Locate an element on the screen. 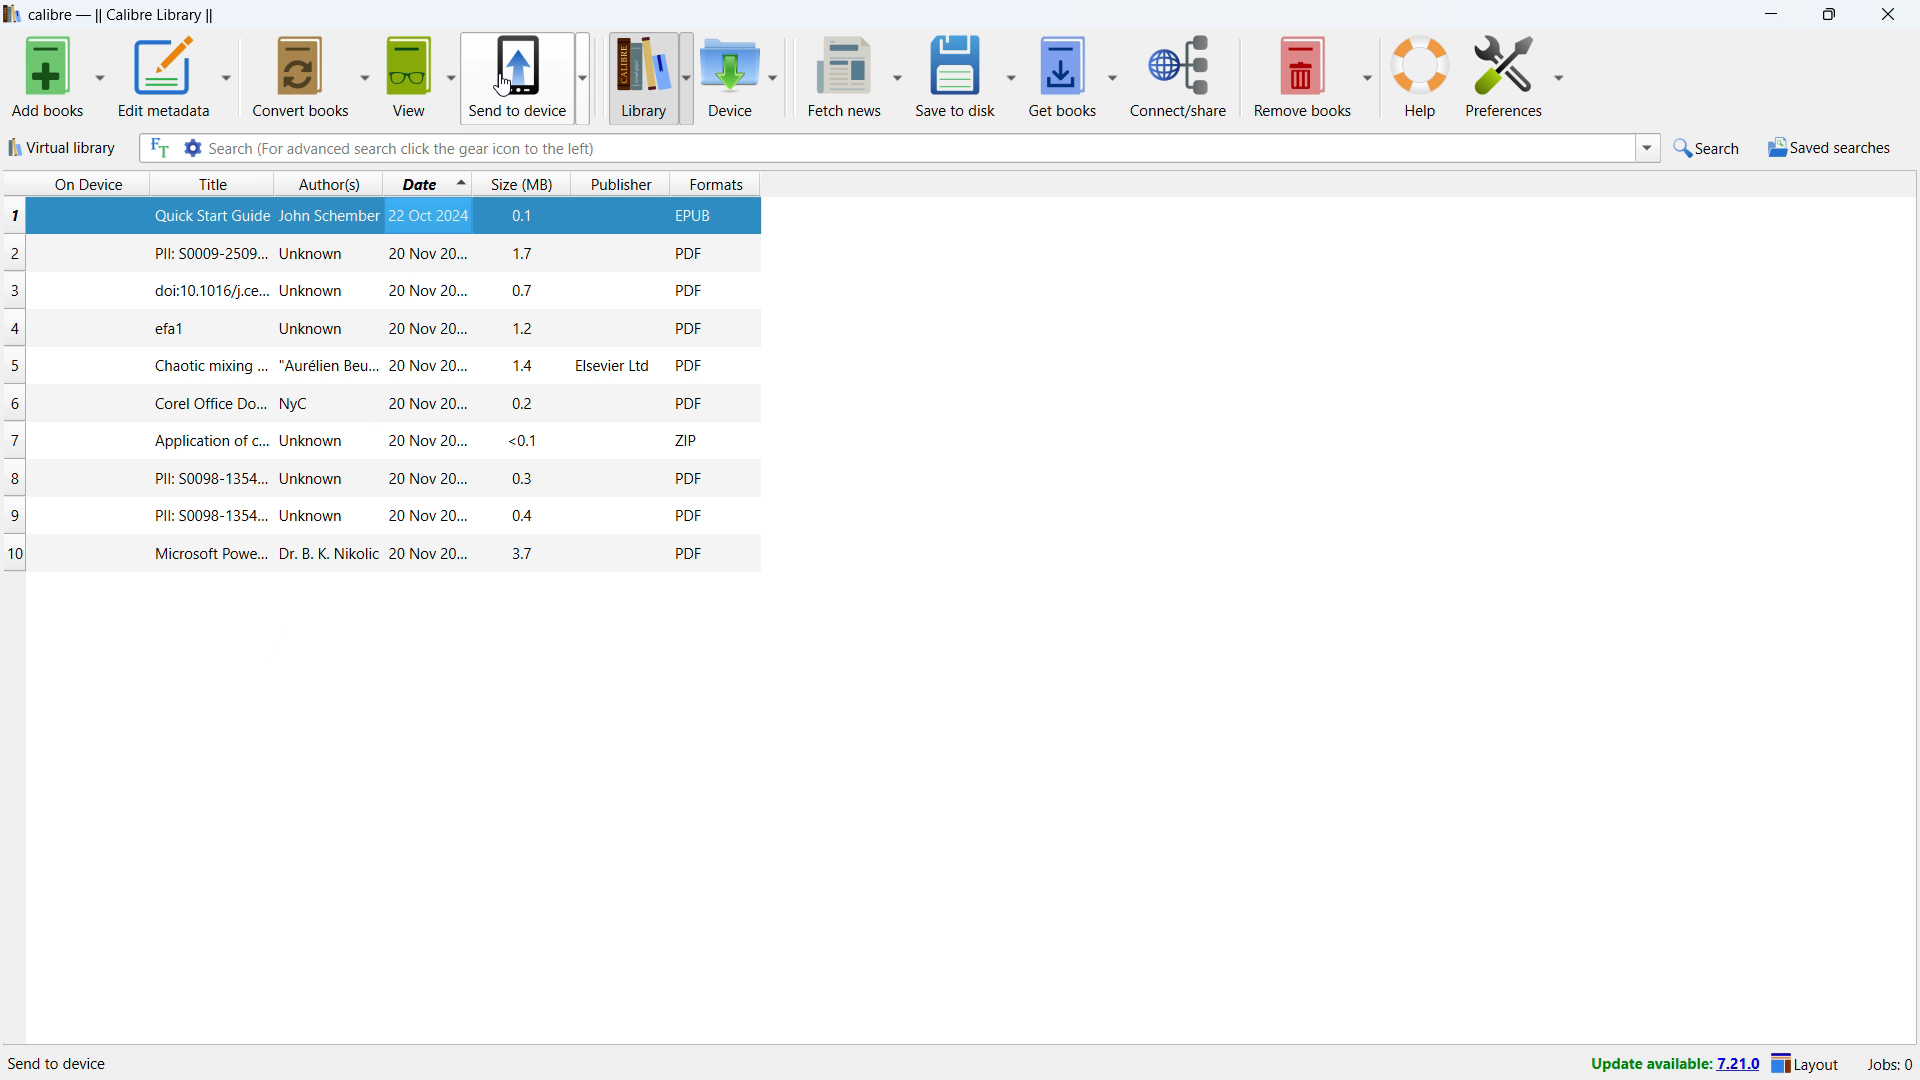 The height and width of the screenshot is (1080, 1920). save to disk options is located at coordinates (1010, 74).